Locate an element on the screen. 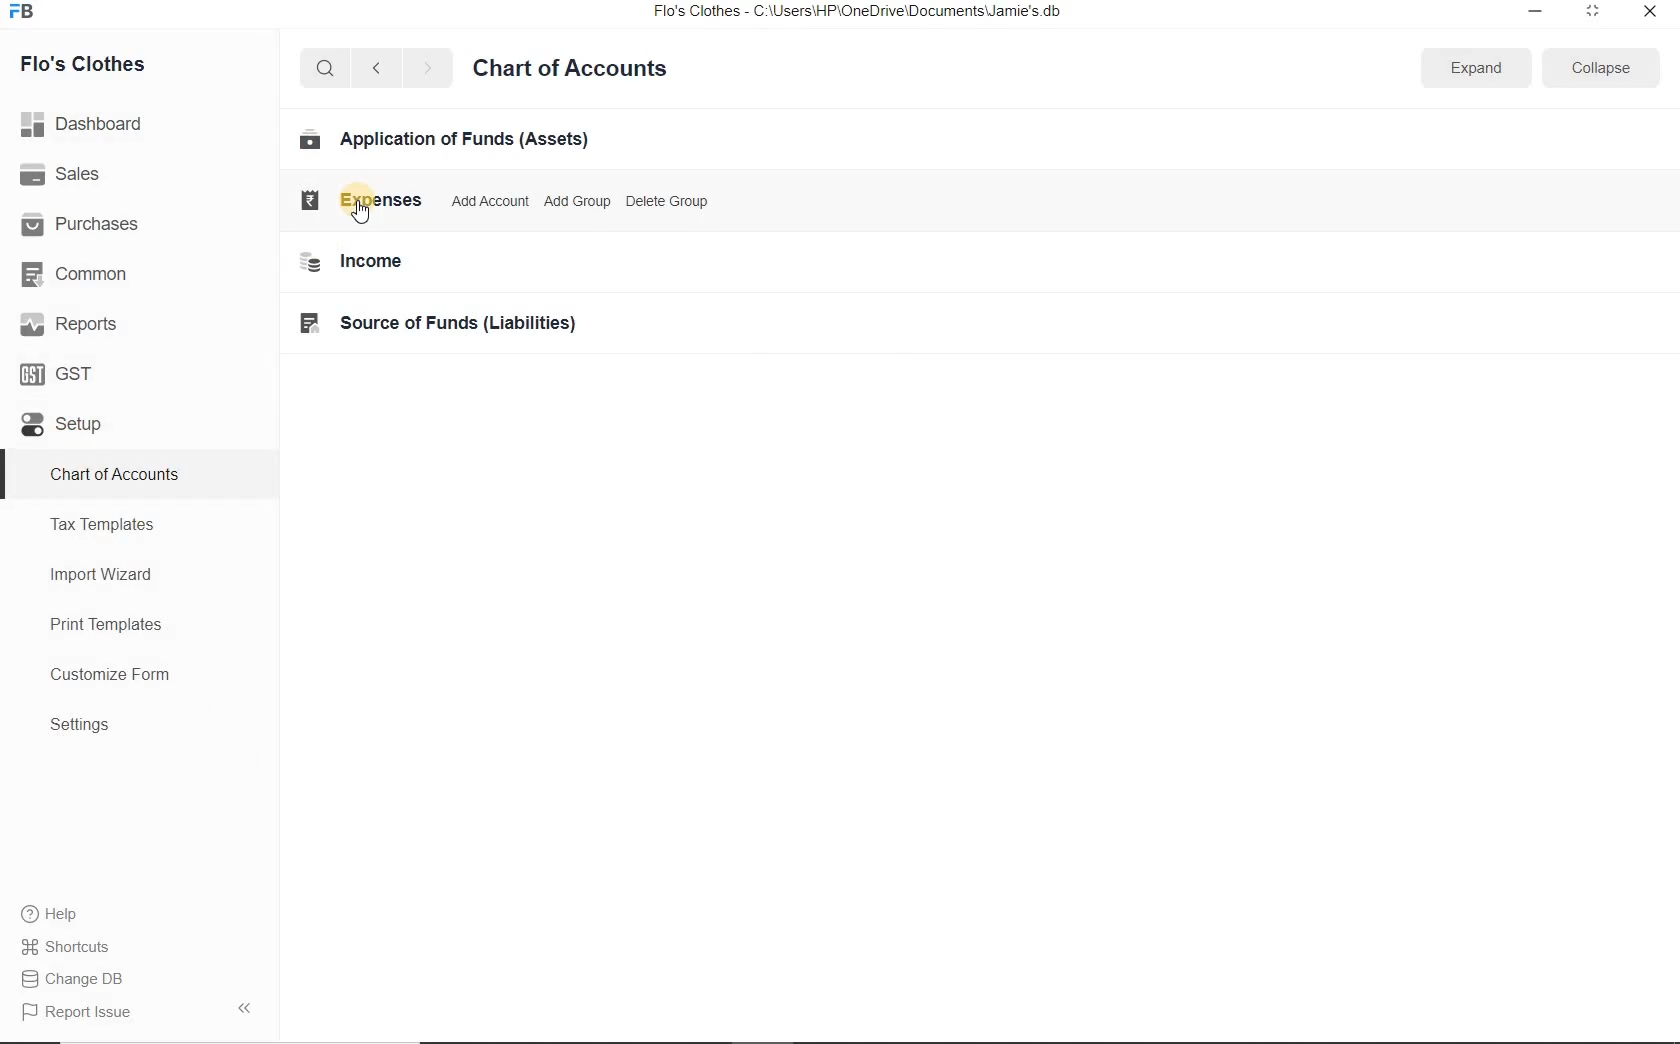 This screenshot has width=1680, height=1044.  Change DB is located at coordinates (84, 978).